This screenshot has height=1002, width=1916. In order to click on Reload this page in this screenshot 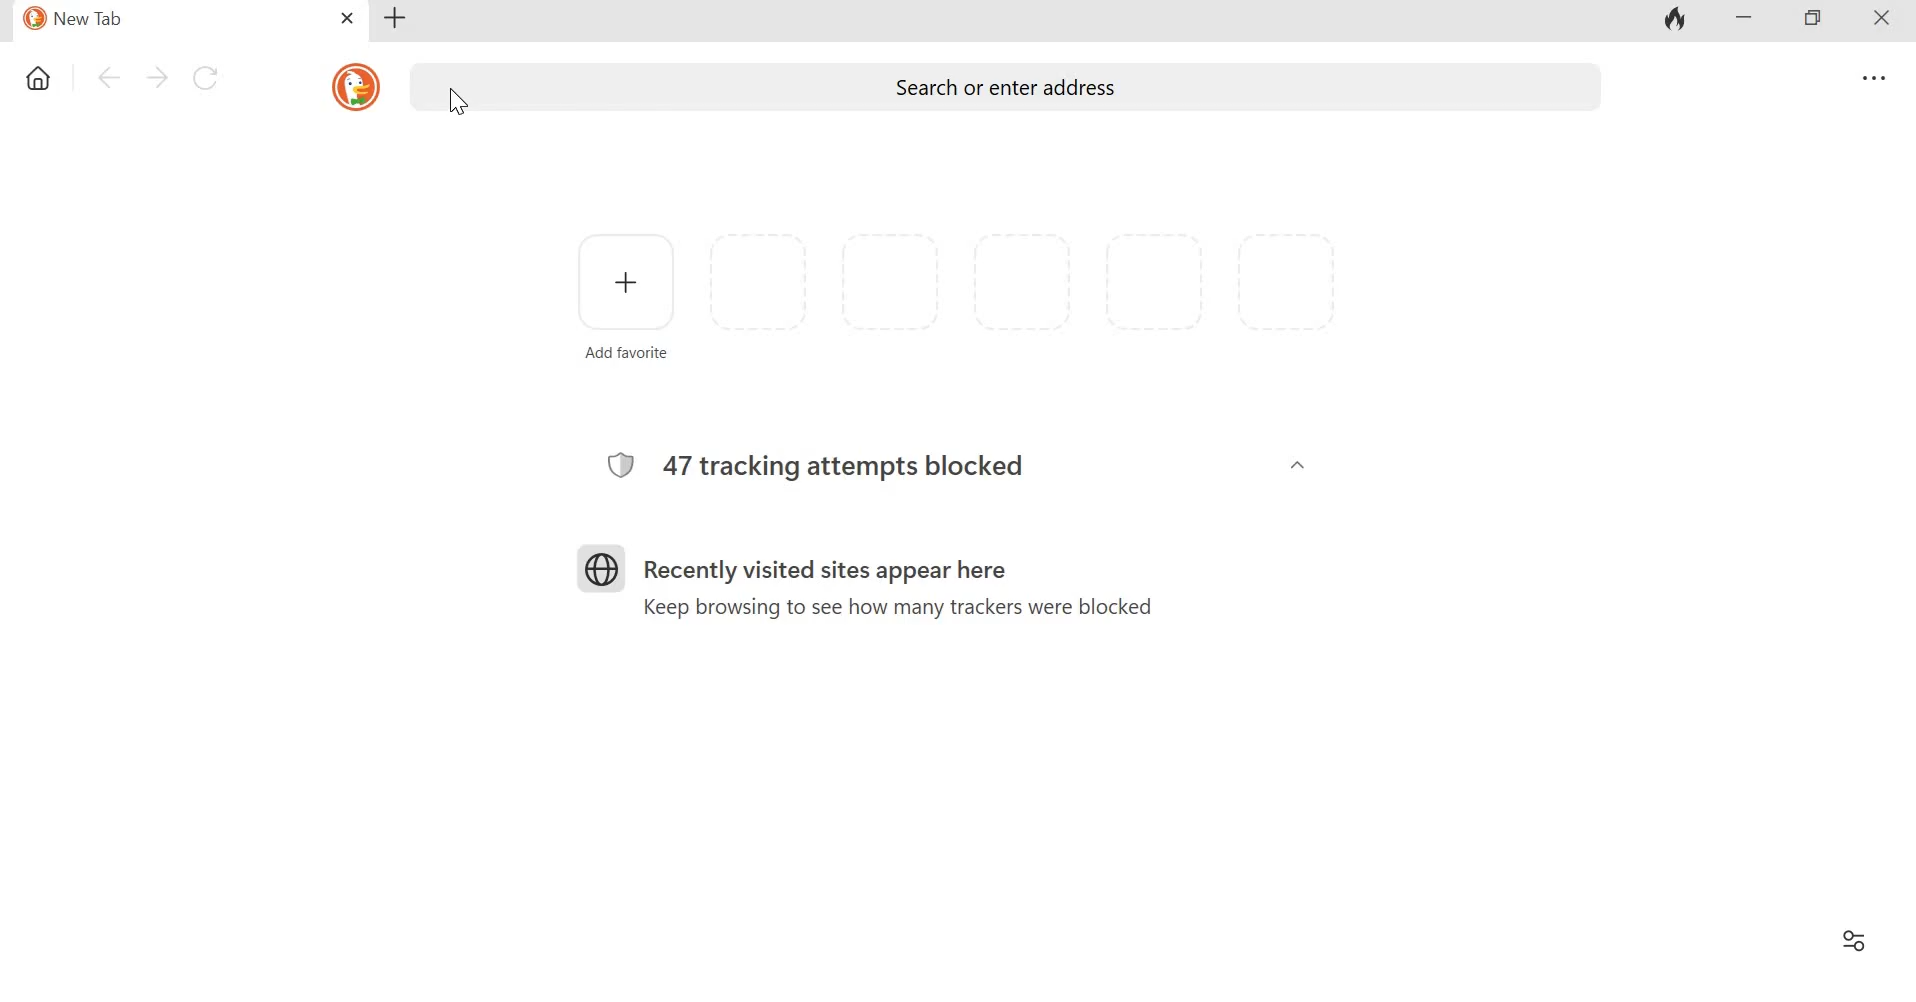, I will do `click(205, 80)`.